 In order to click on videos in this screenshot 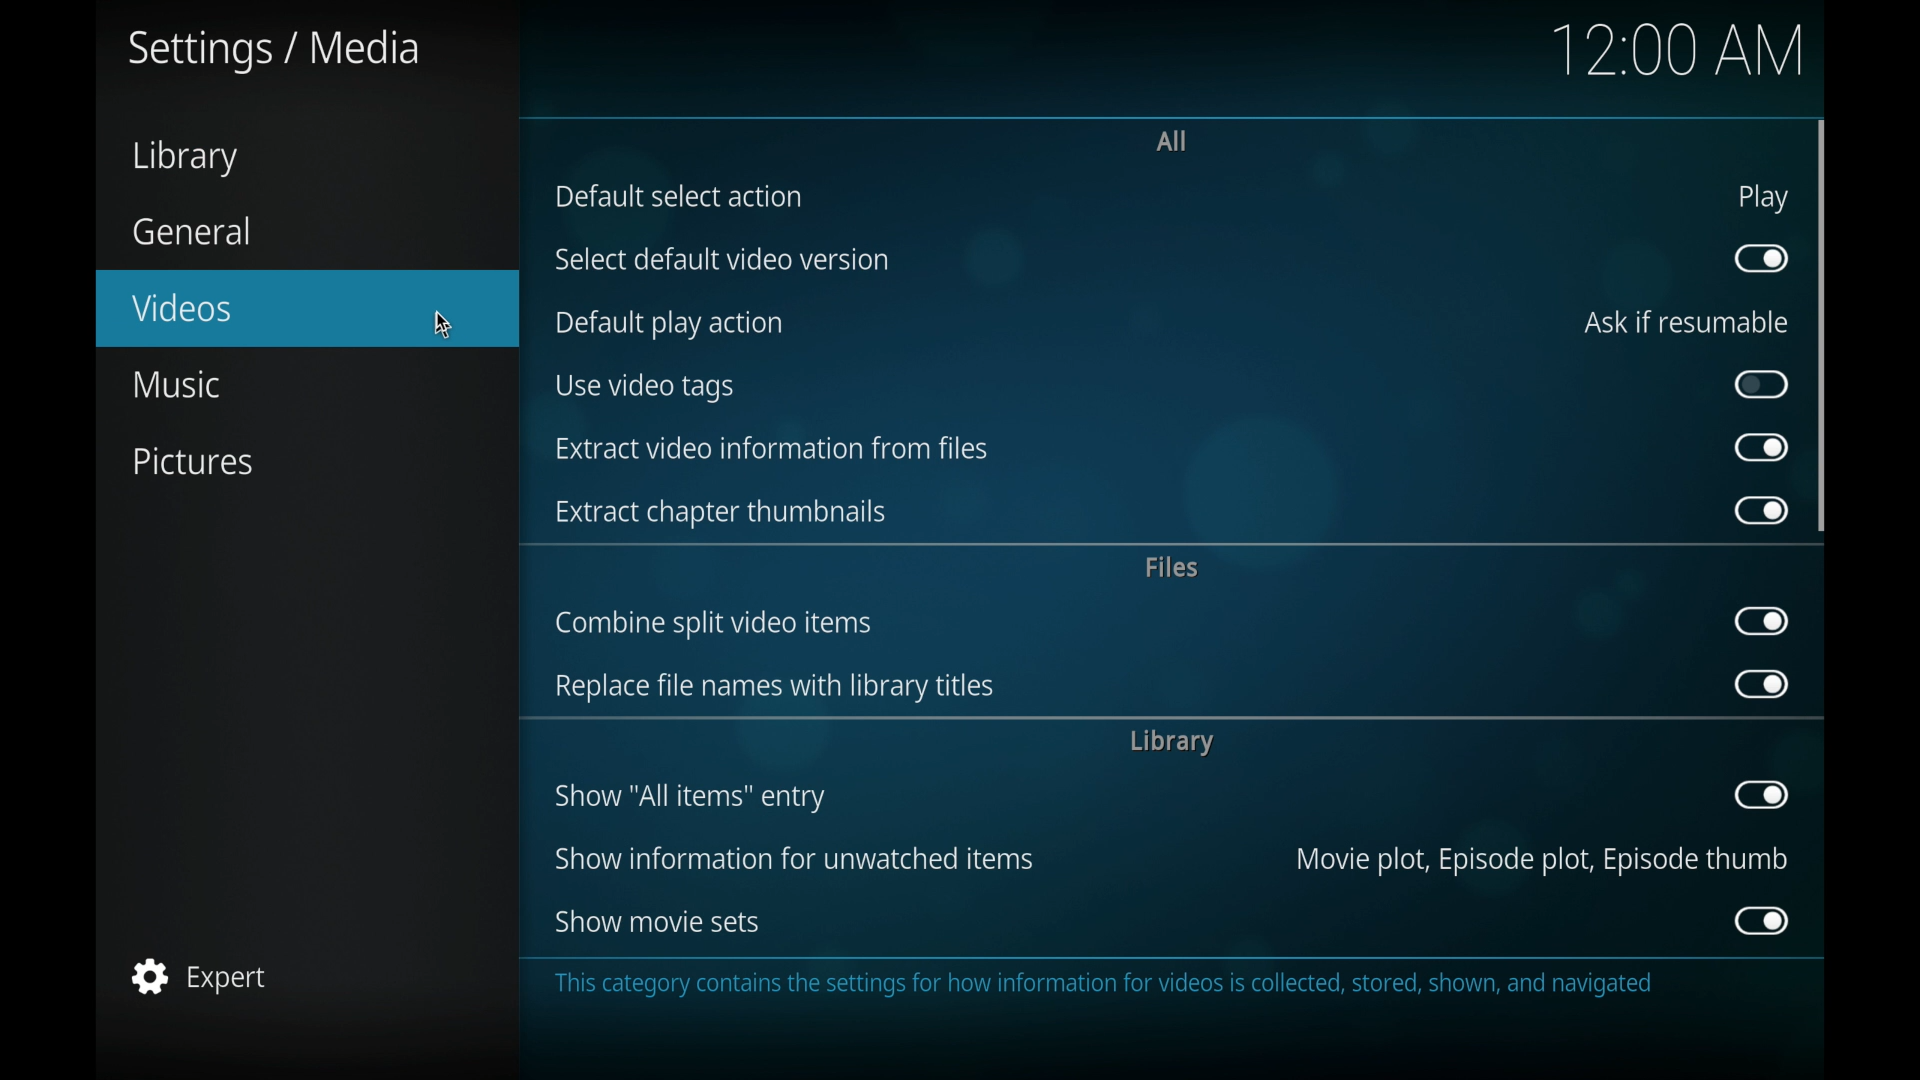, I will do `click(185, 306)`.